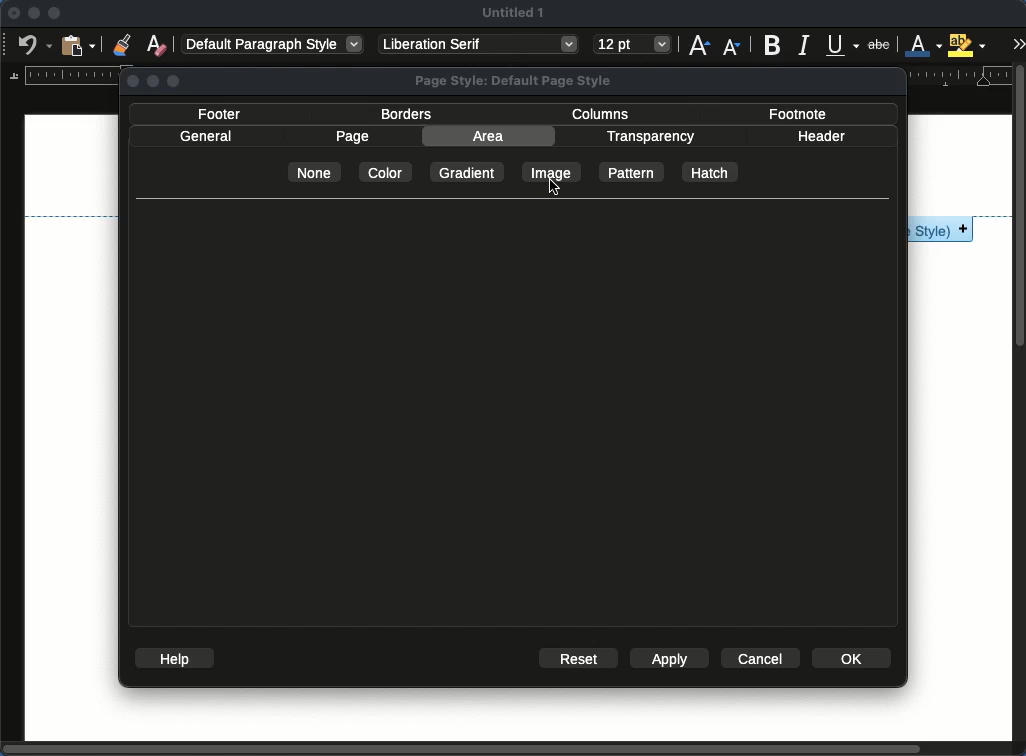  Describe the element at coordinates (517, 81) in the screenshot. I see `page style: default page style` at that location.